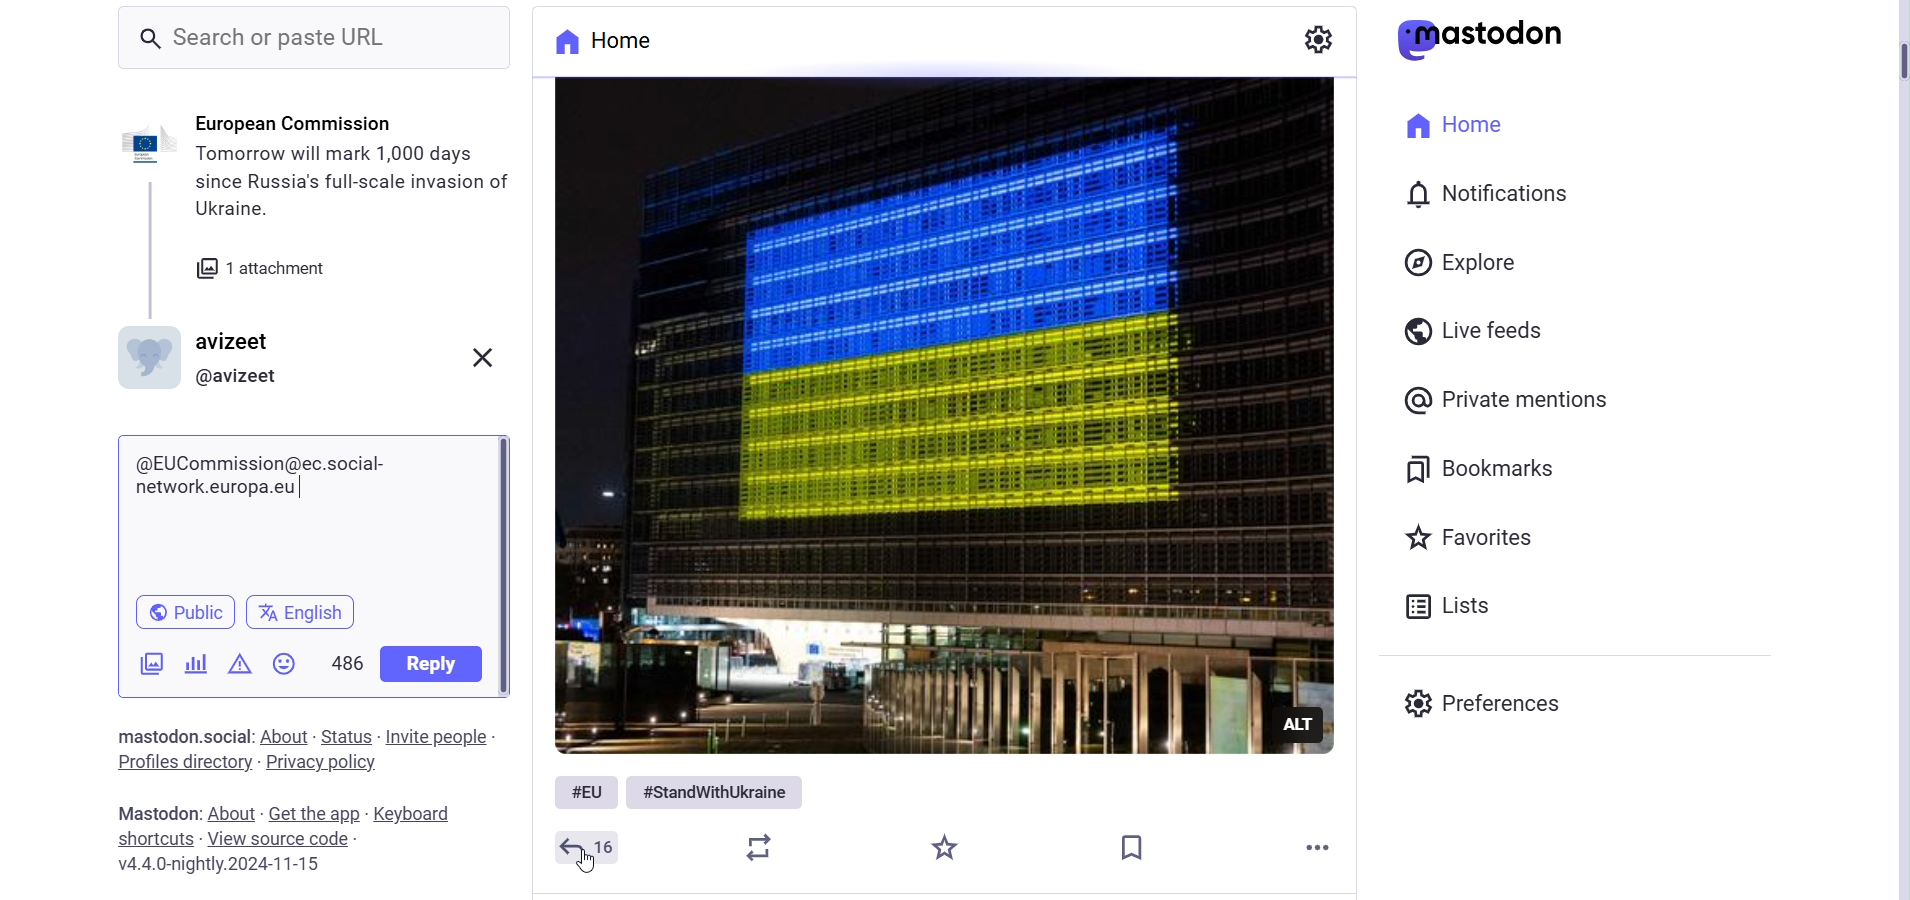 Image resolution: width=1910 pixels, height=900 pixels. What do you see at coordinates (152, 664) in the screenshot?
I see `Add Images` at bounding box center [152, 664].